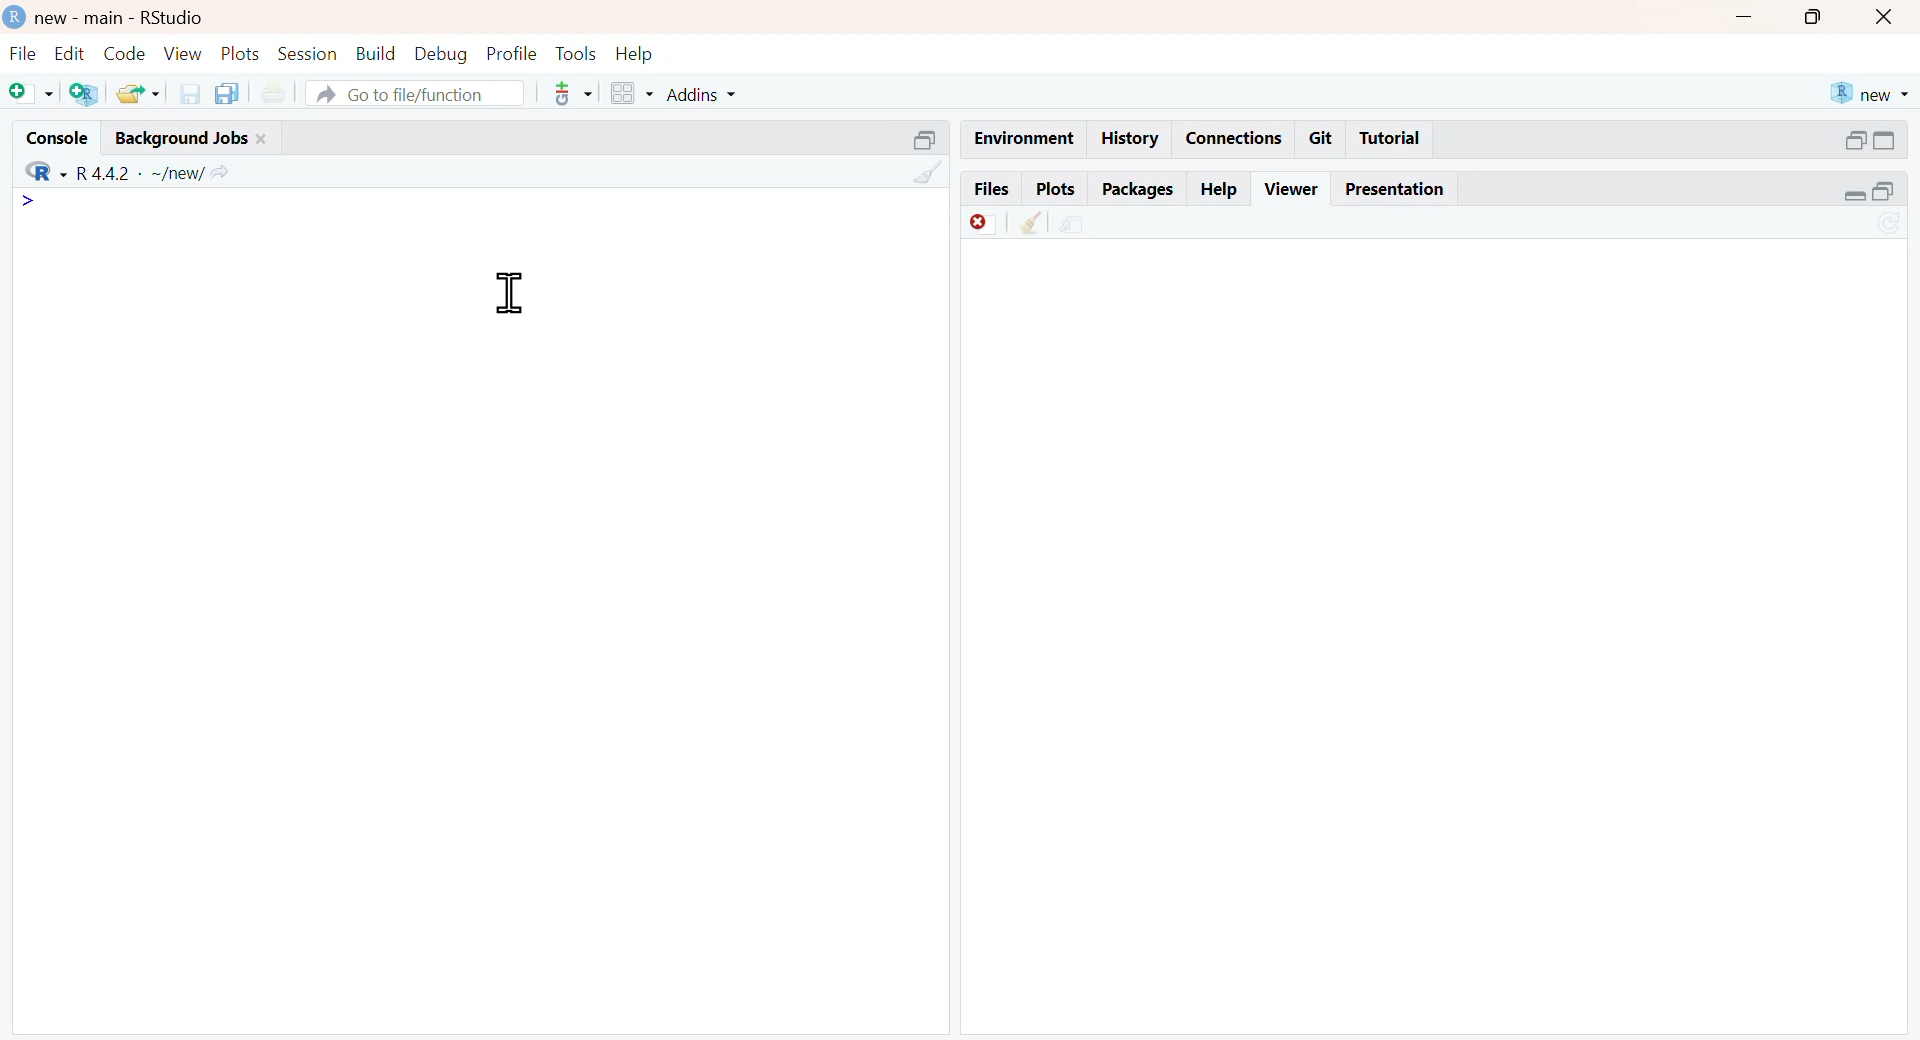  What do you see at coordinates (26, 89) in the screenshot?
I see `New file` at bounding box center [26, 89].